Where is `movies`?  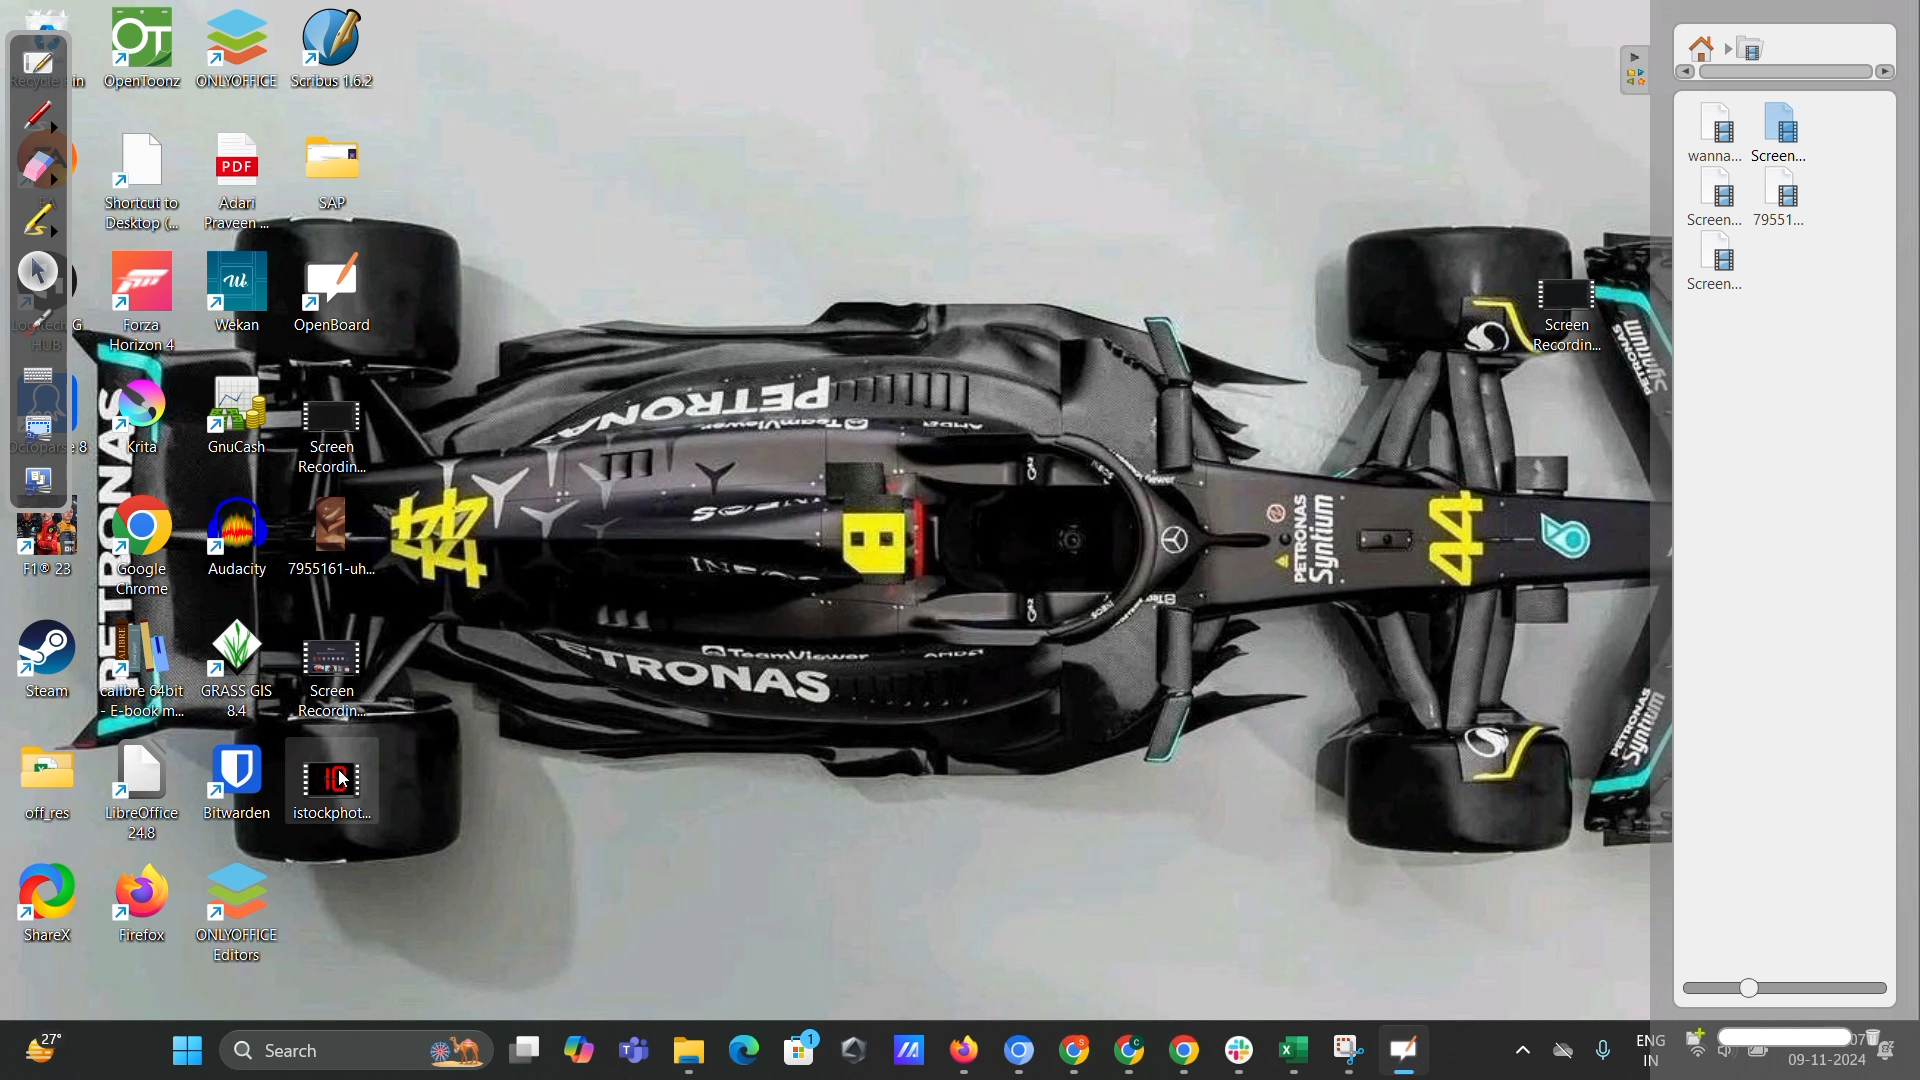 movies is located at coordinates (1750, 50).